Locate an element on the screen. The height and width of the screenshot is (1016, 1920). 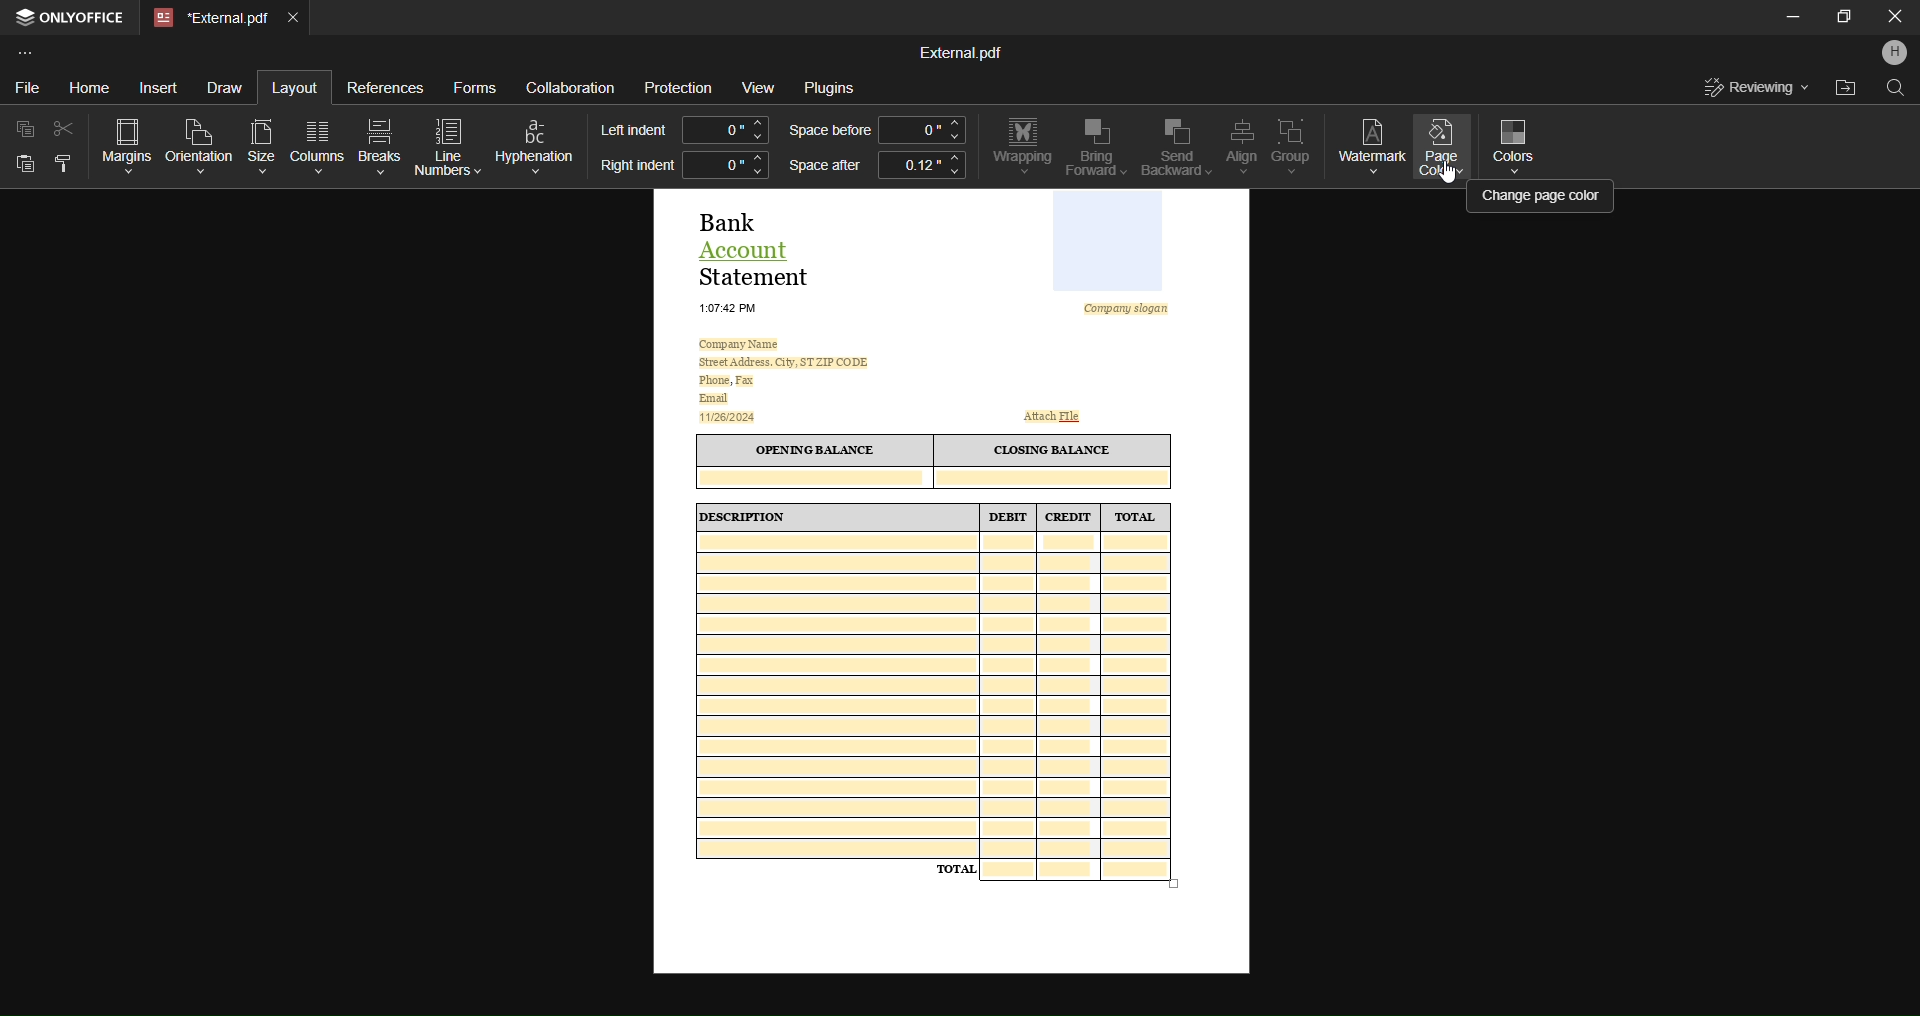
cursor is located at coordinates (1446, 173).